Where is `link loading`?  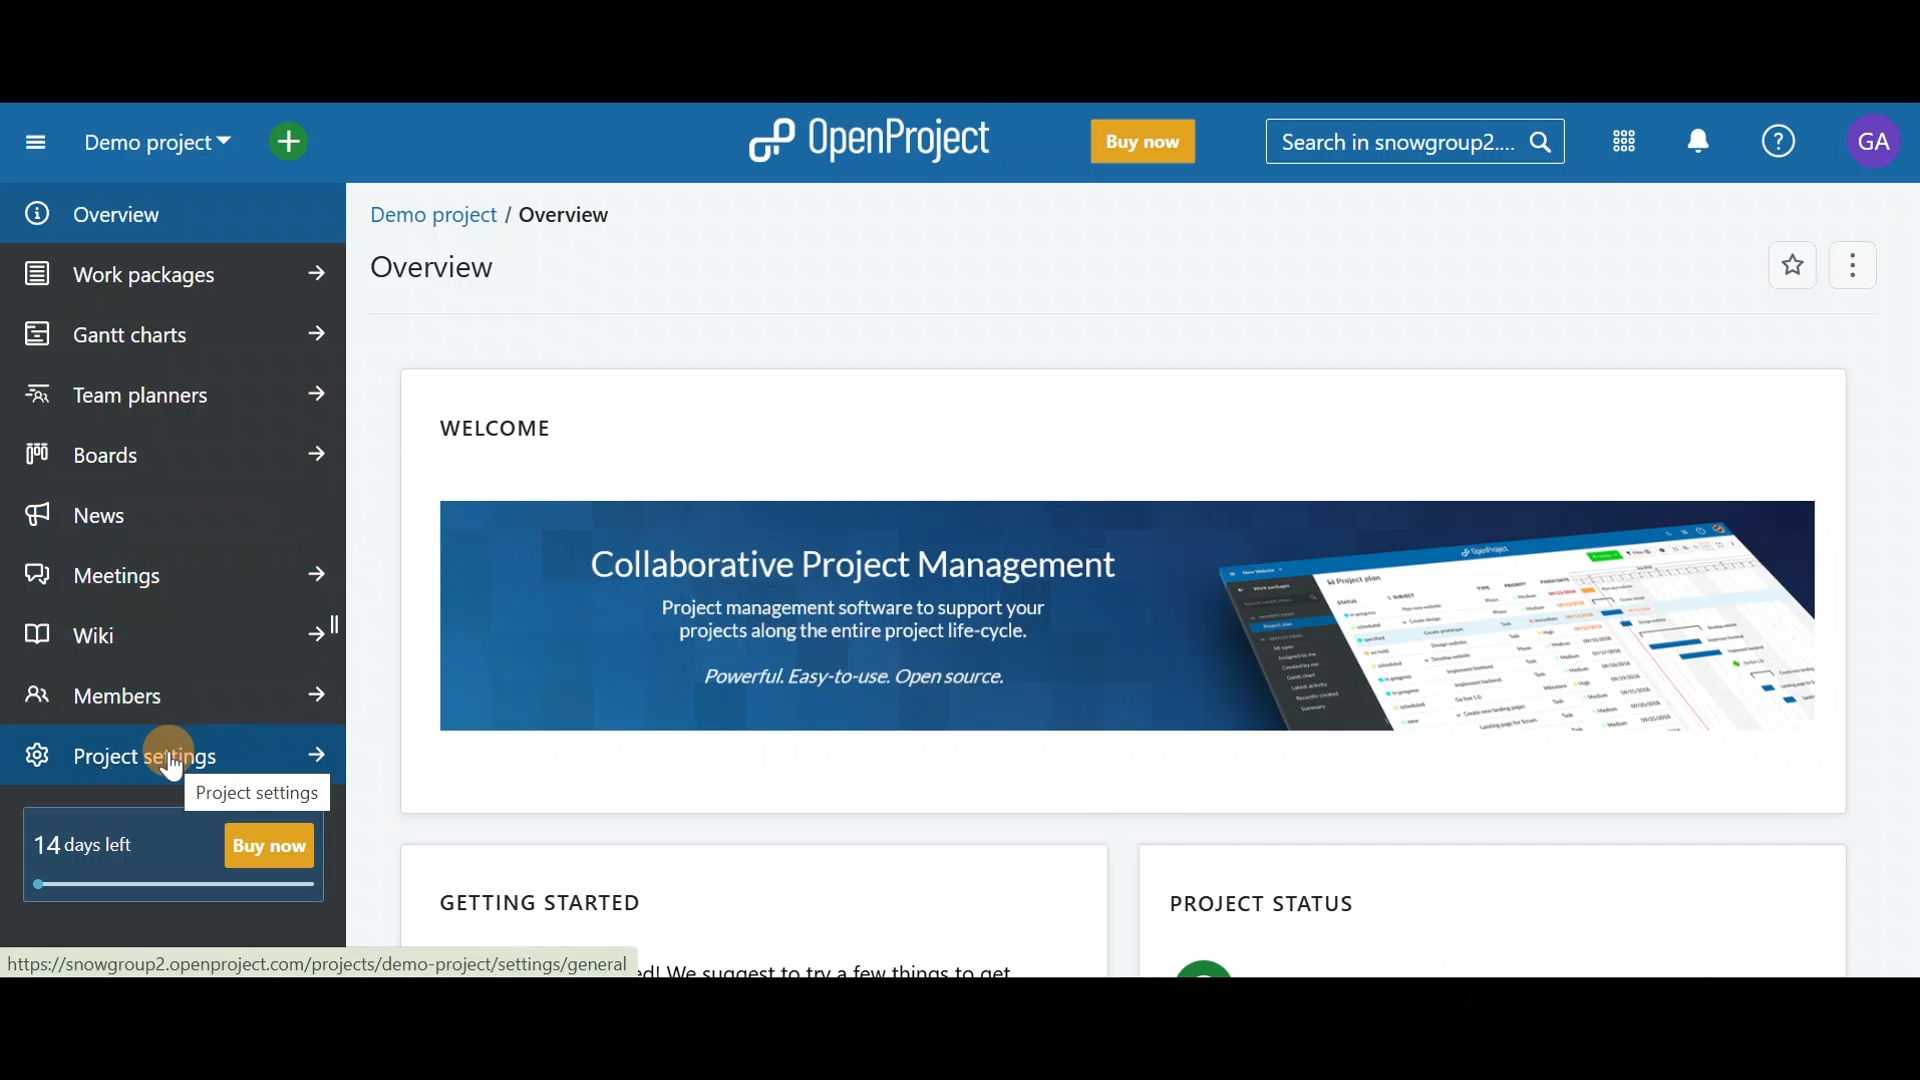 link loading is located at coordinates (196, 962).